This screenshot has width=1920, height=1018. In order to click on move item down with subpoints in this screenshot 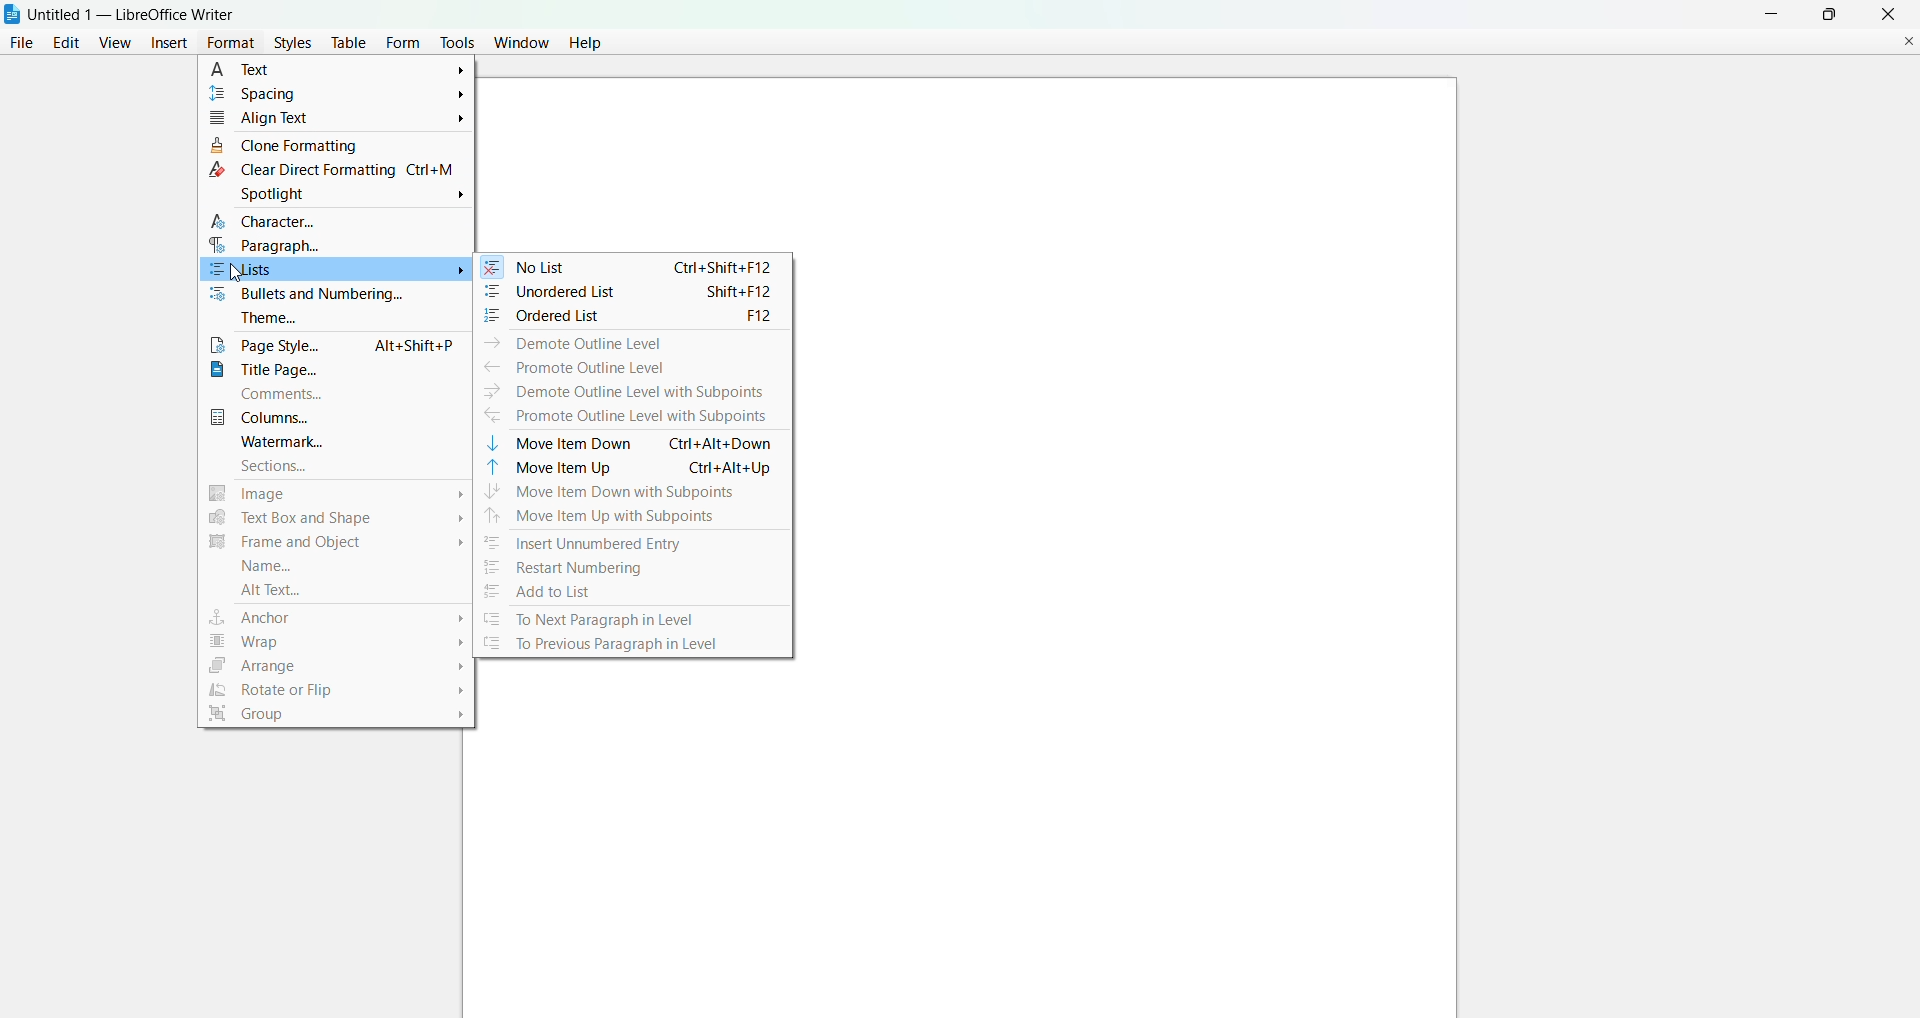, I will do `click(613, 492)`.